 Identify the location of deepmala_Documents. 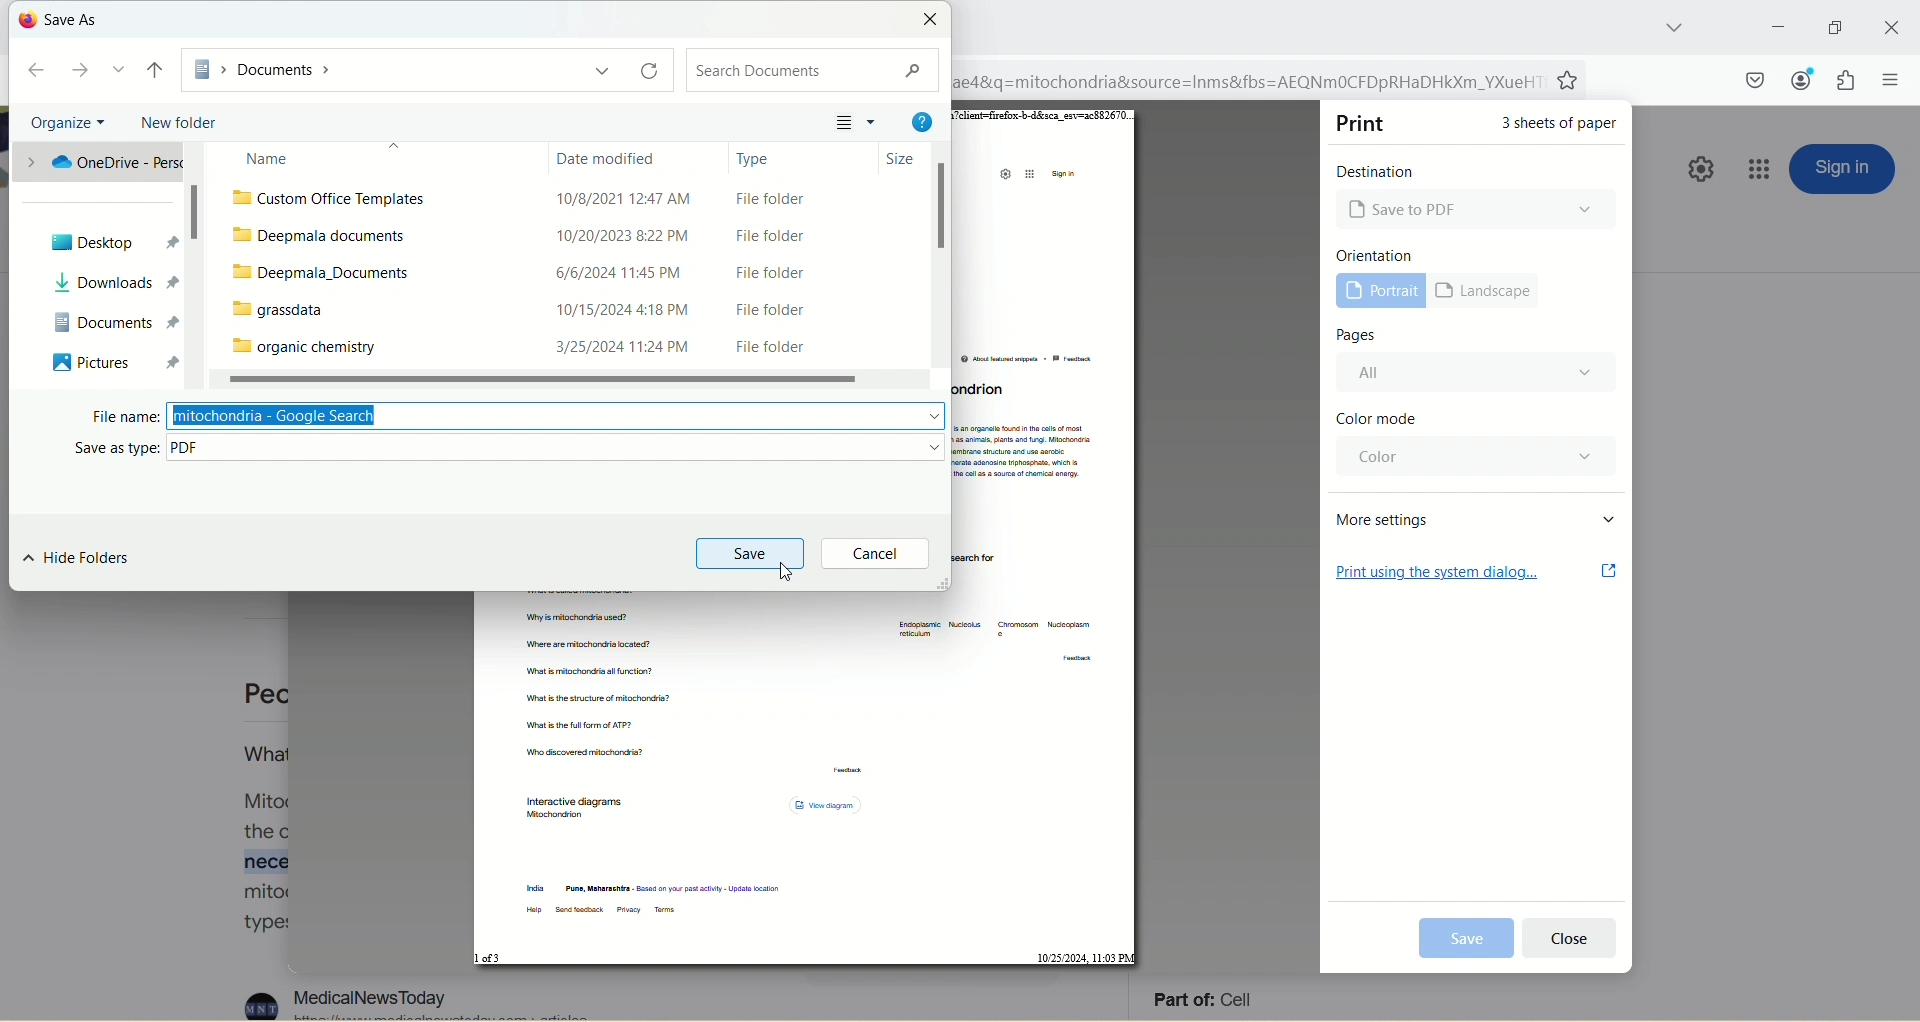
(569, 269).